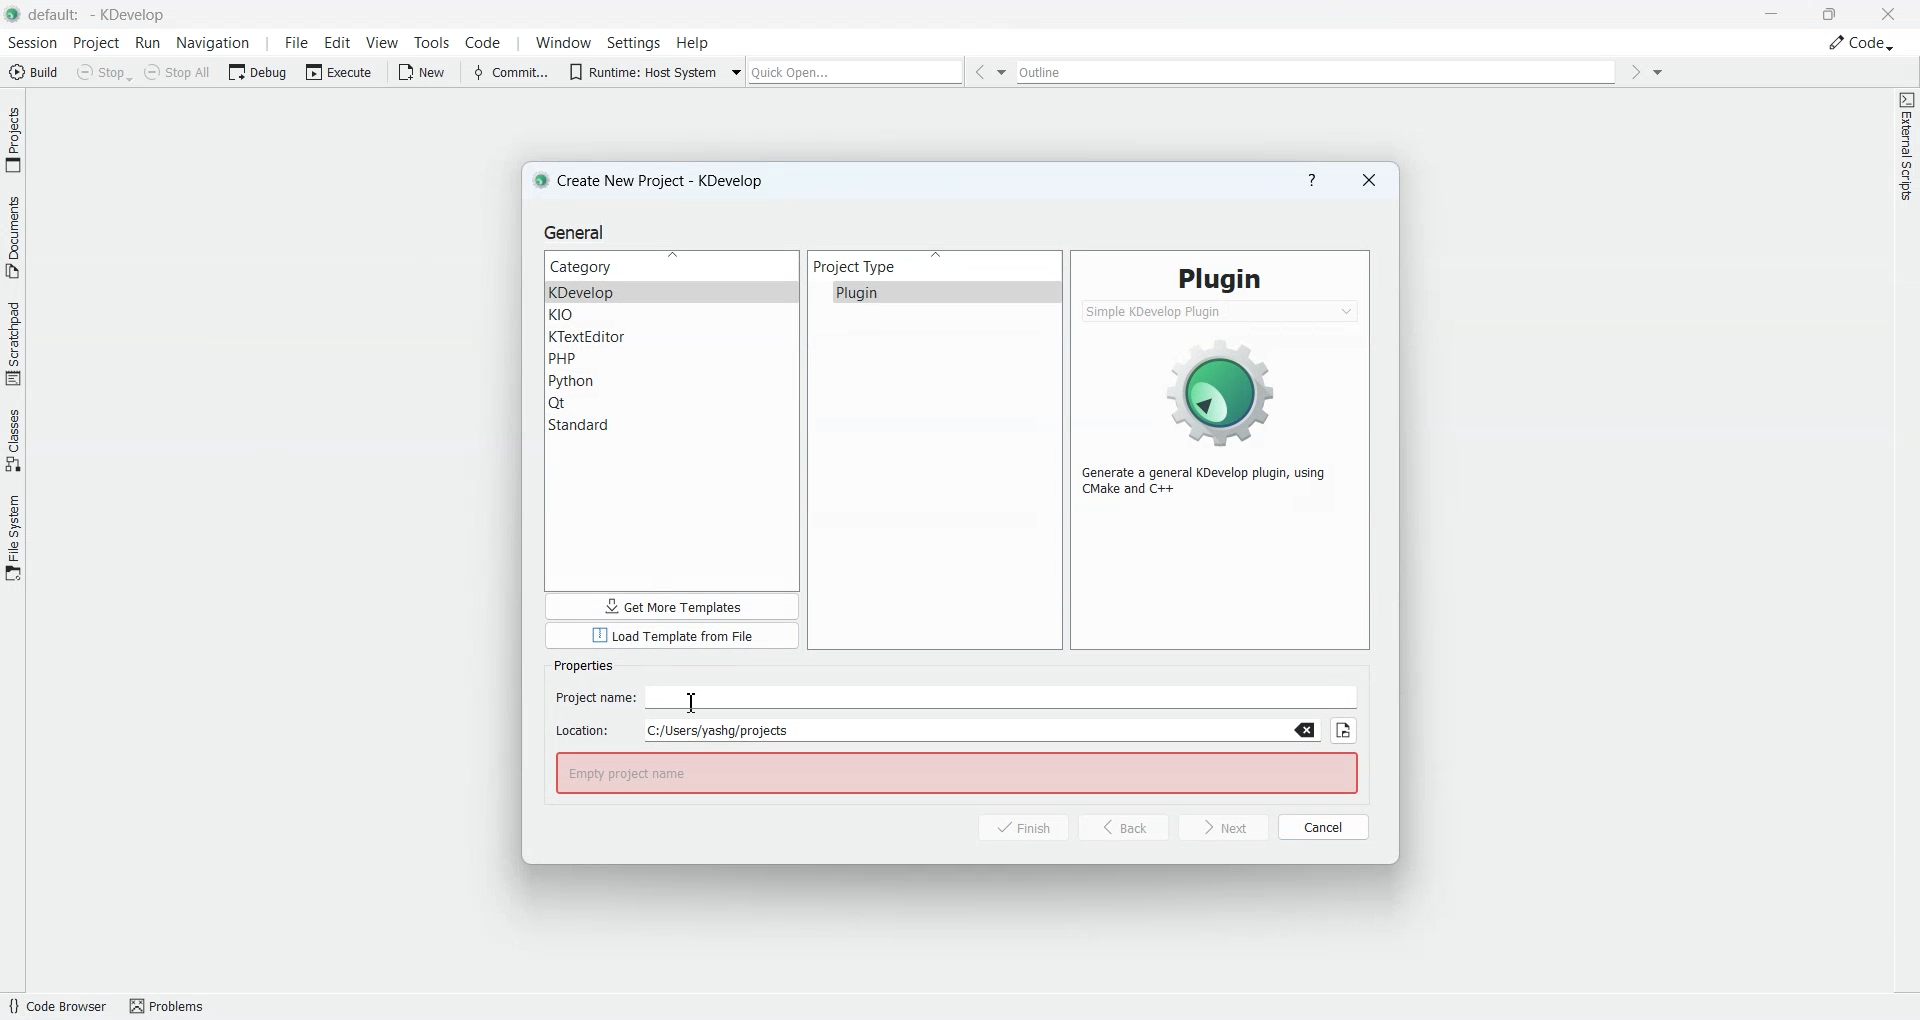 This screenshot has height=1020, width=1920. What do you see at coordinates (560, 43) in the screenshot?
I see `Window` at bounding box center [560, 43].